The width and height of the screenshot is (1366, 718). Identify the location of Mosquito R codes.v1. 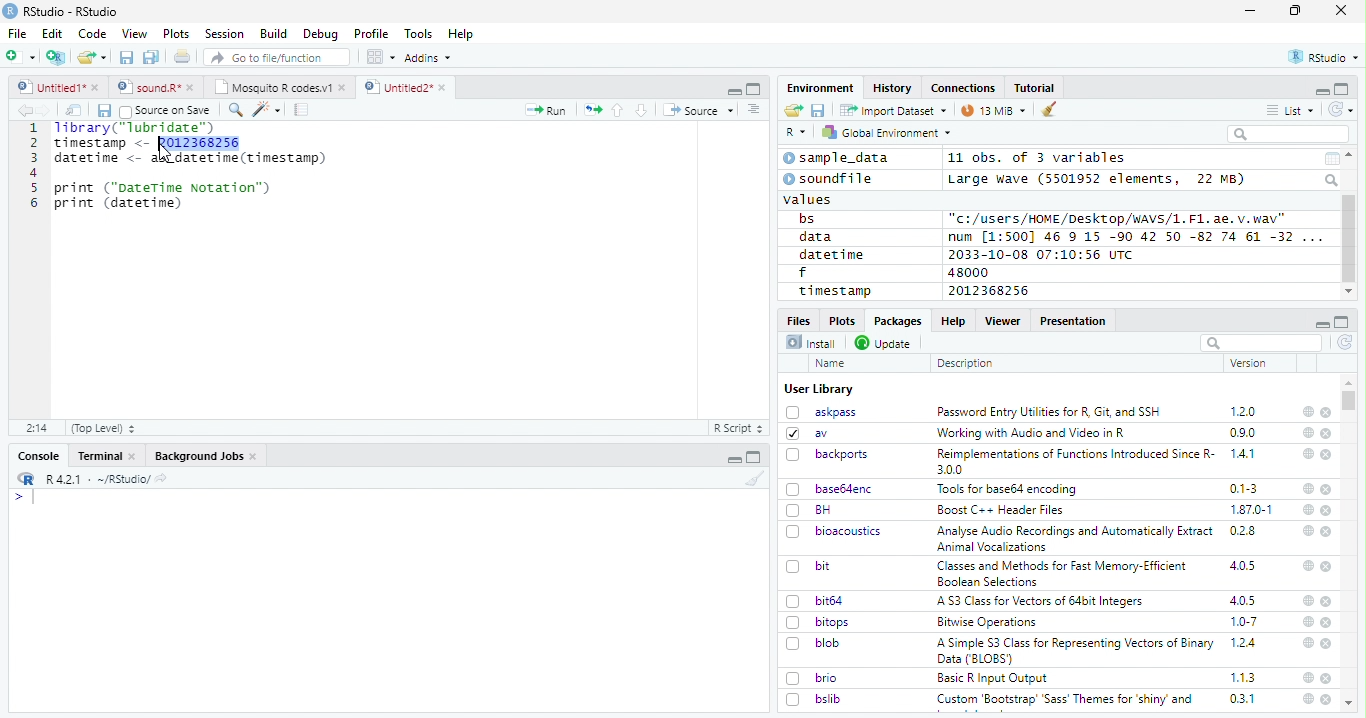
(279, 87).